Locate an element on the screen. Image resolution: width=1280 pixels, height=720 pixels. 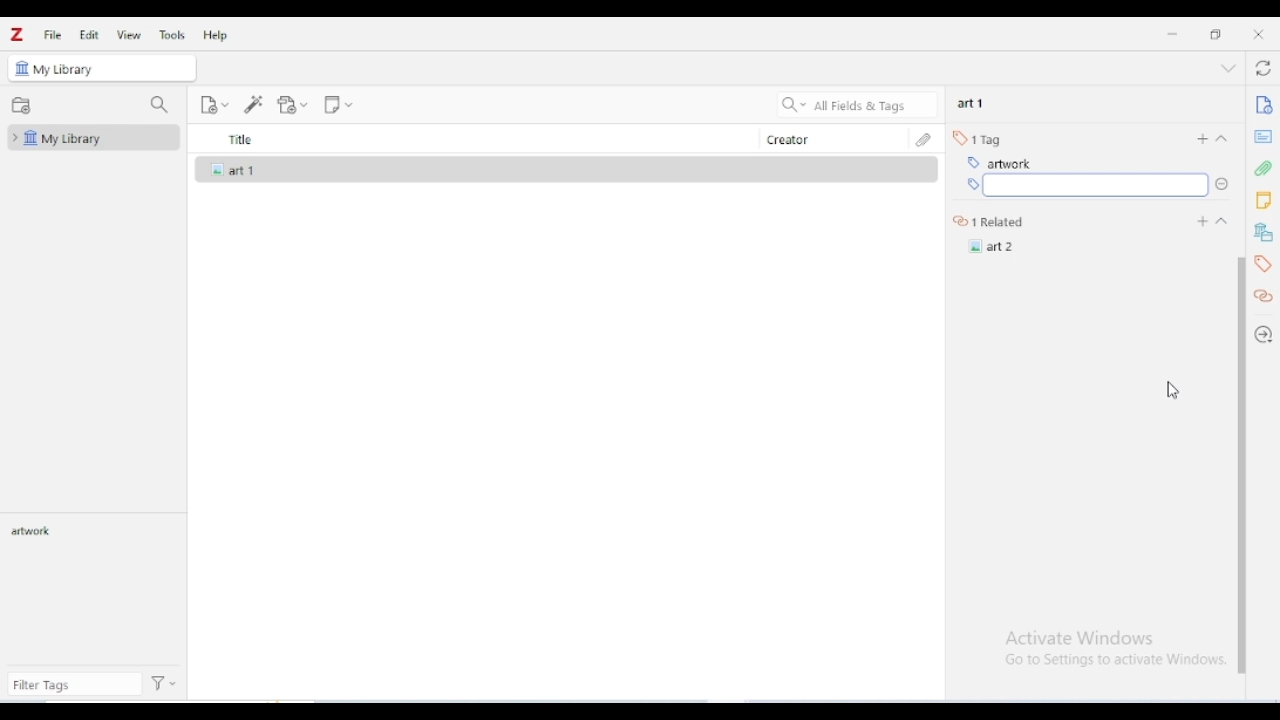
libraries and collections is located at coordinates (1264, 233).